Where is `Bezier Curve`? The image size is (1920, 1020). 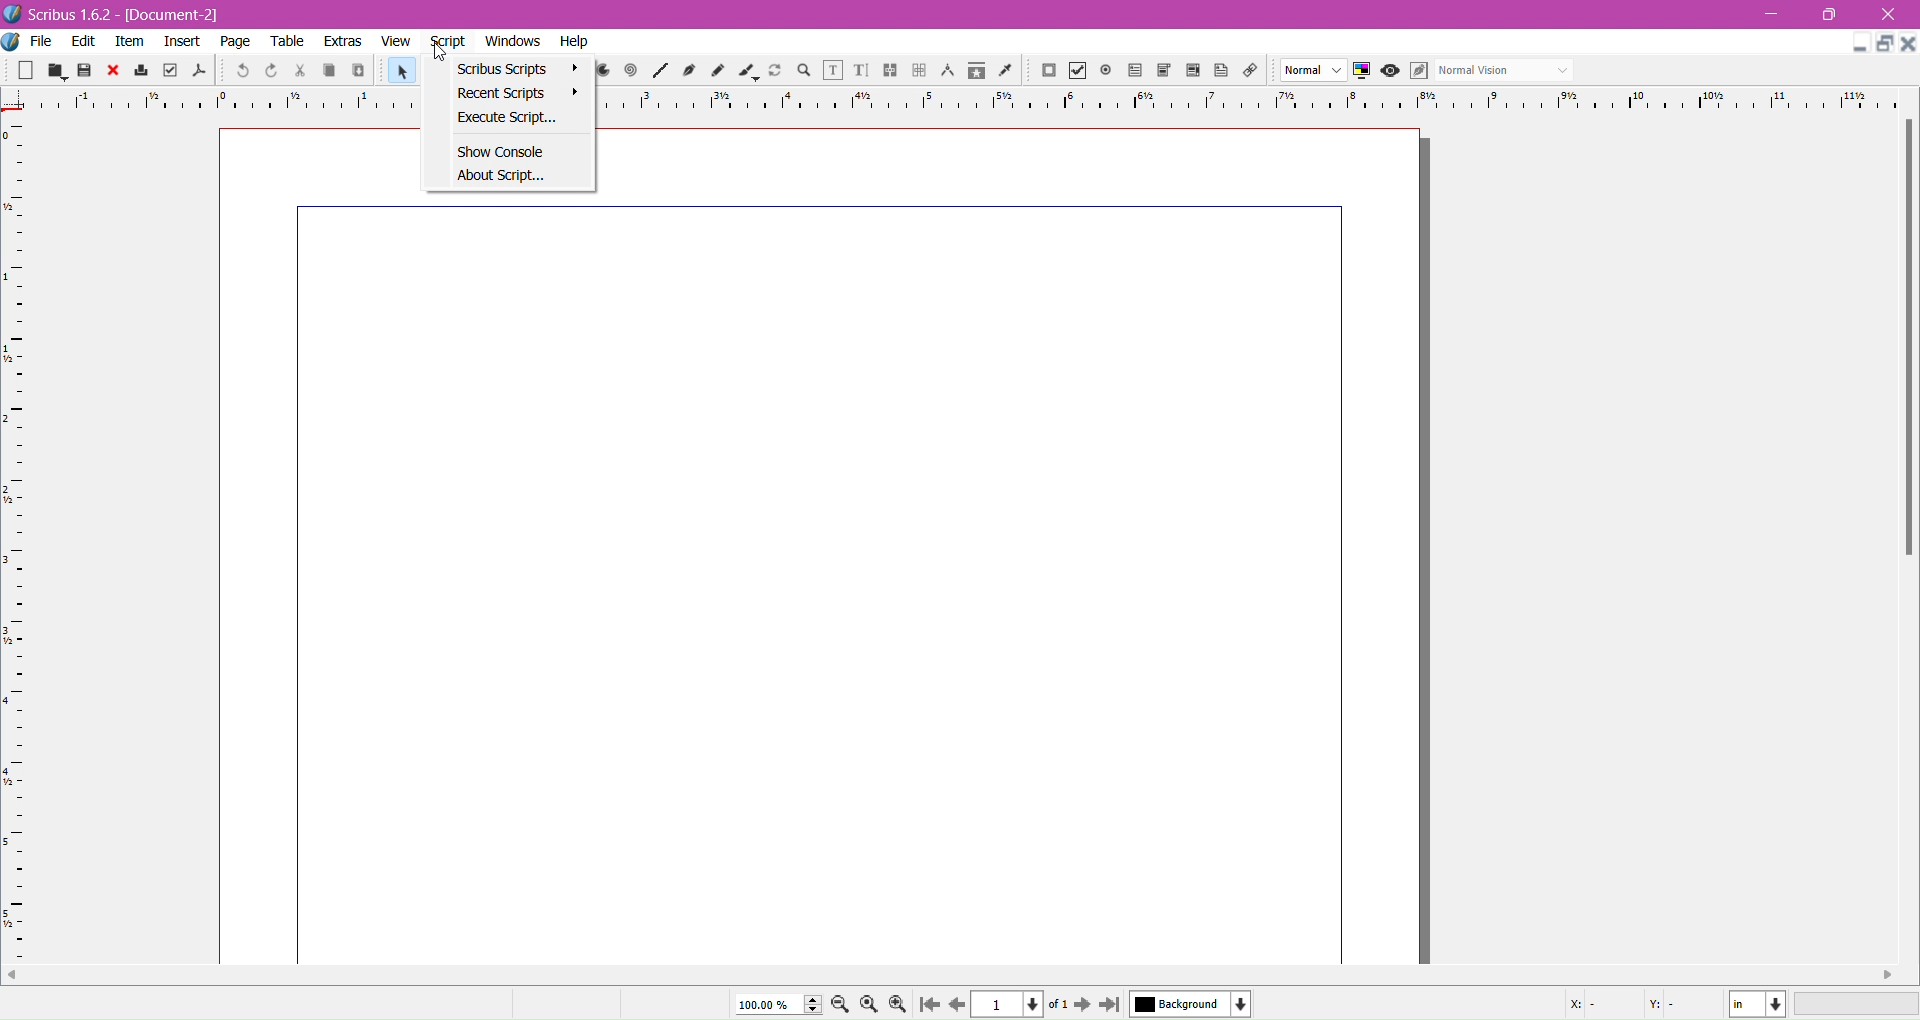
Bezier Curve is located at coordinates (689, 71).